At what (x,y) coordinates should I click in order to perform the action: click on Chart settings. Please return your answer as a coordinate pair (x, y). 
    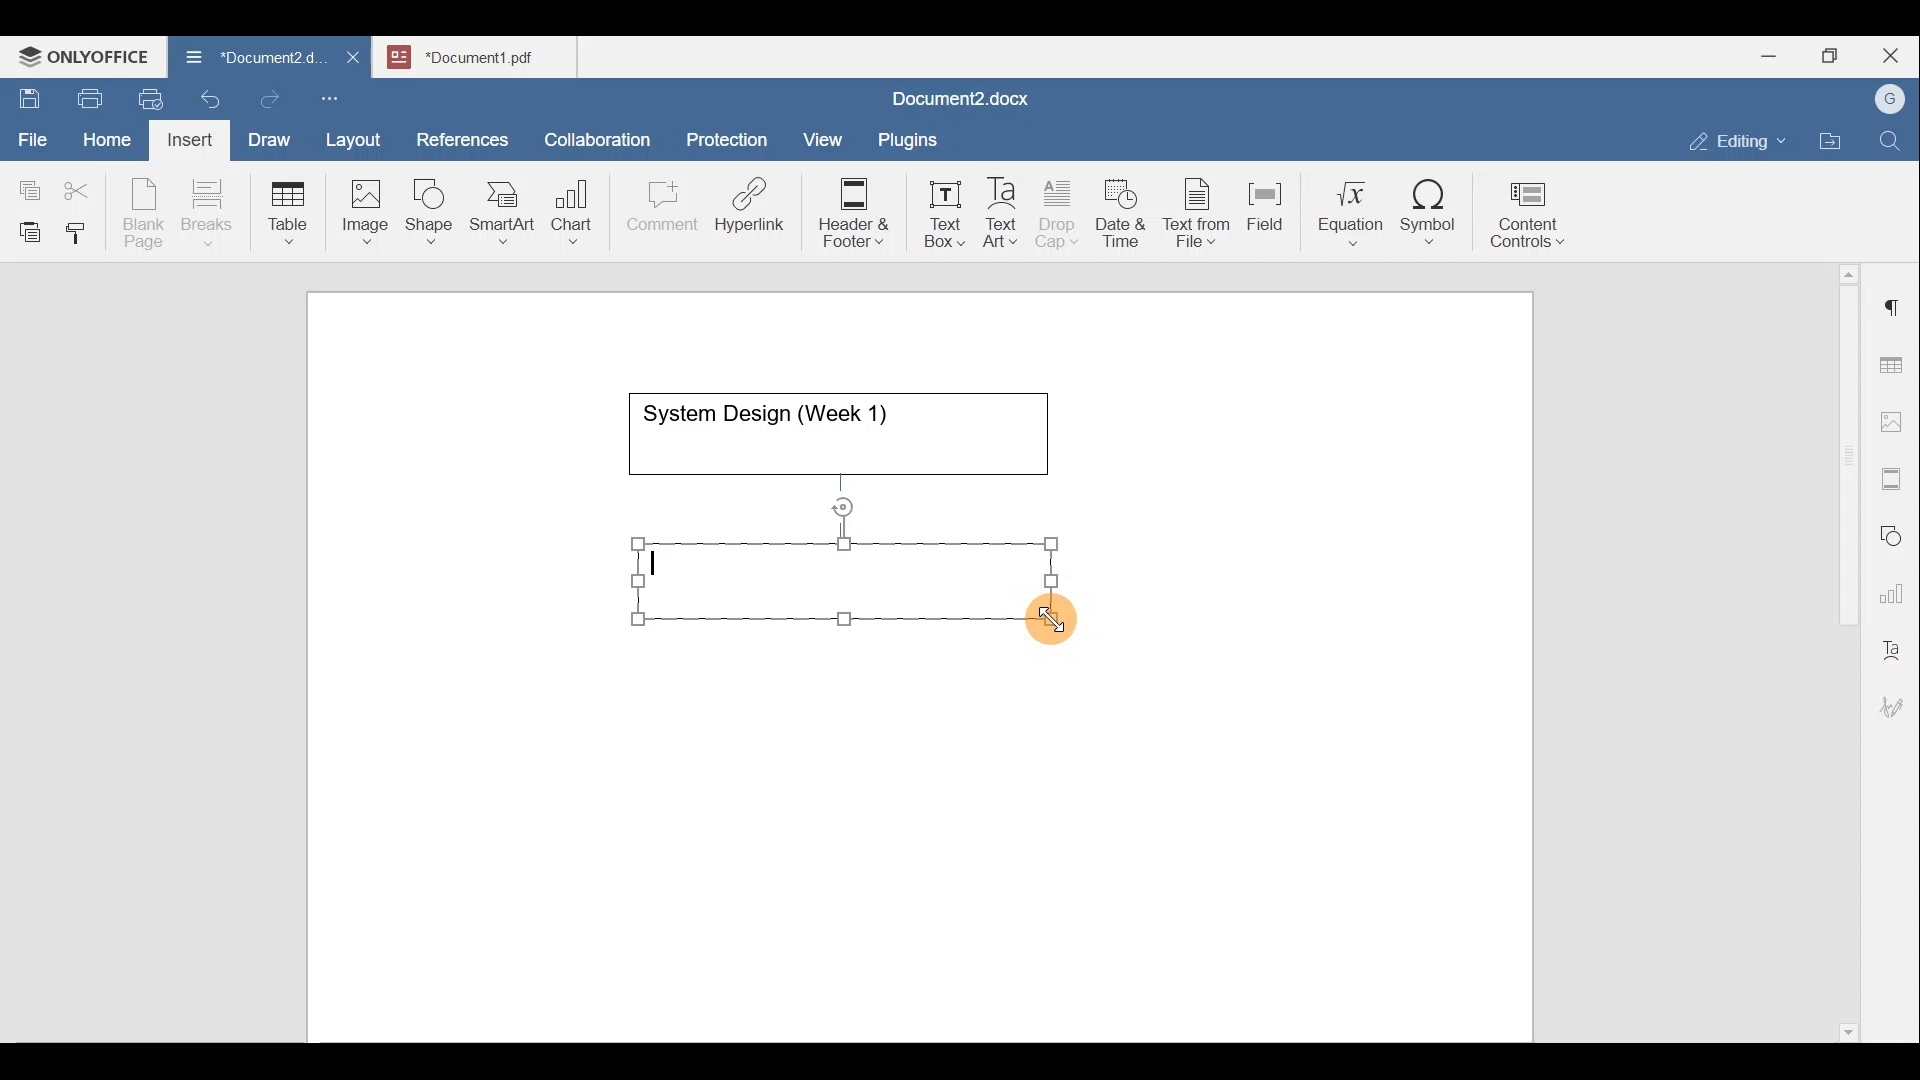
    Looking at the image, I should click on (1896, 585).